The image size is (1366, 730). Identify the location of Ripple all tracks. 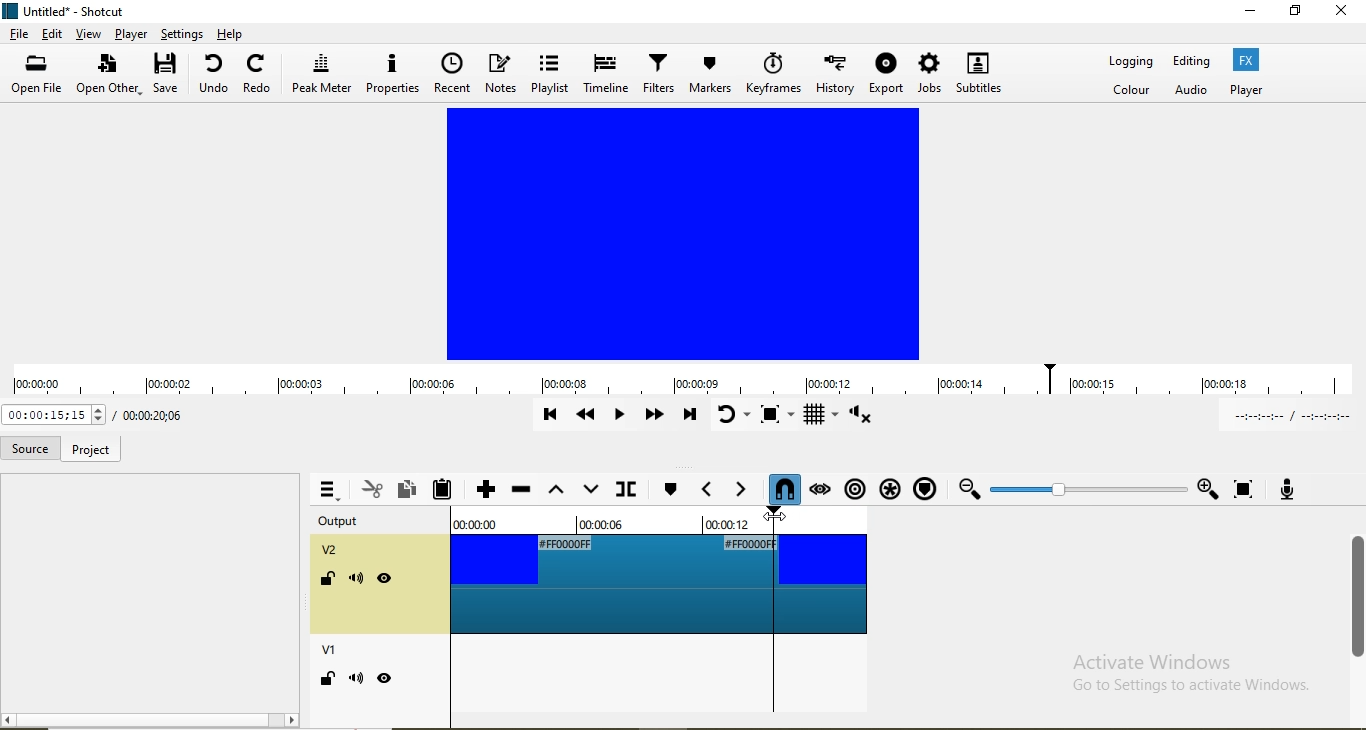
(886, 484).